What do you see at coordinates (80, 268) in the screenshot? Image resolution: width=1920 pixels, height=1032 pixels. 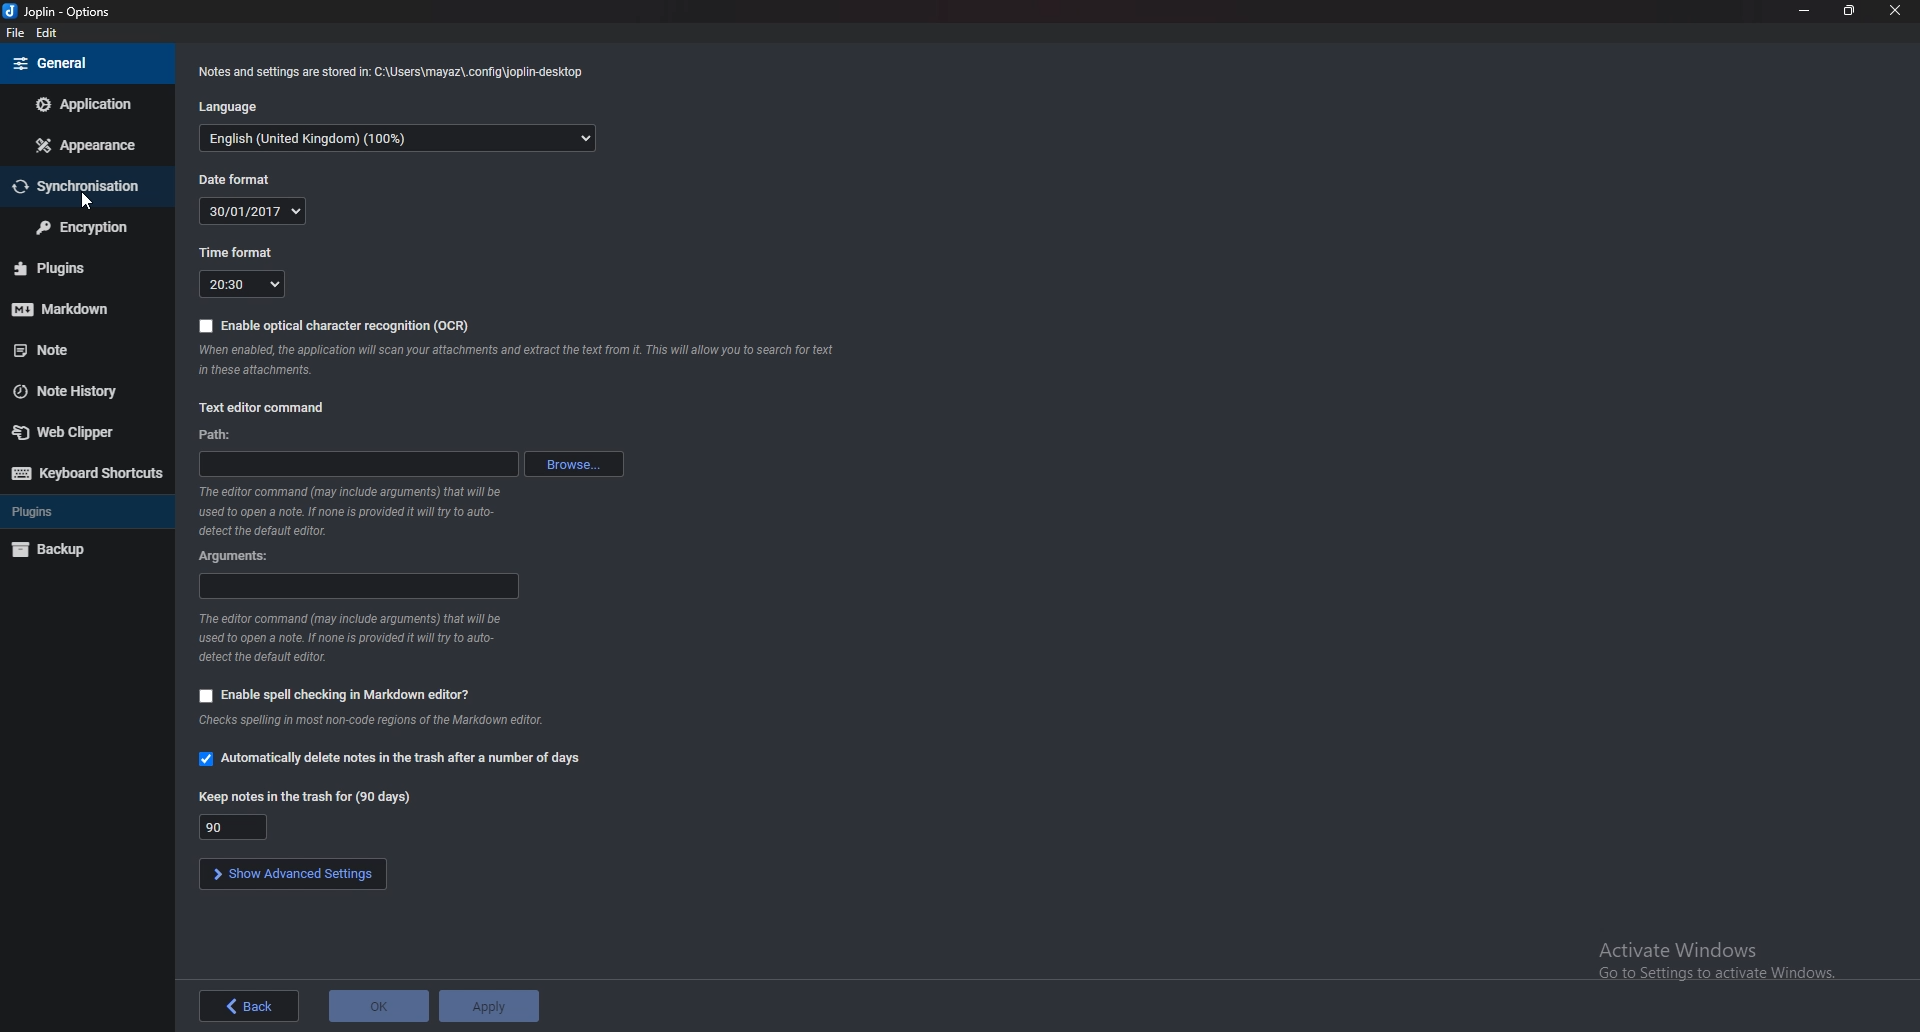 I see `plugins` at bounding box center [80, 268].